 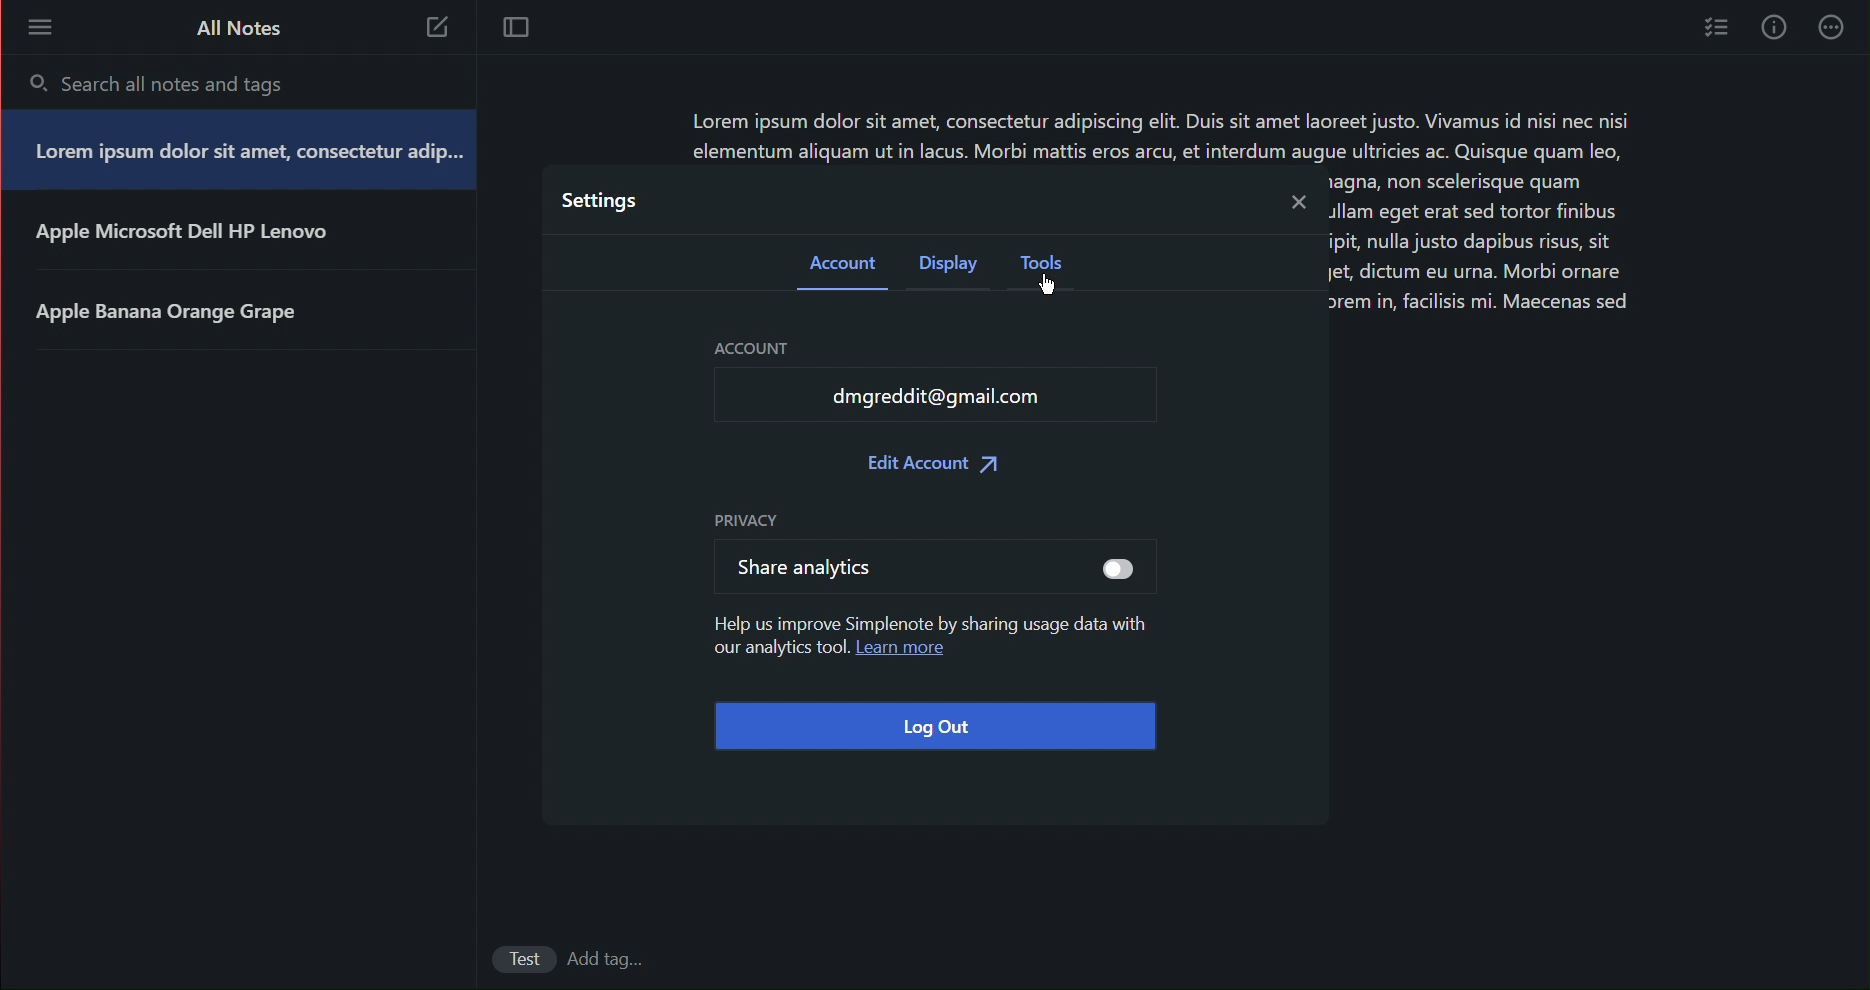 What do you see at coordinates (811, 573) in the screenshot?
I see `Share analytics` at bounding box center [811, 573].